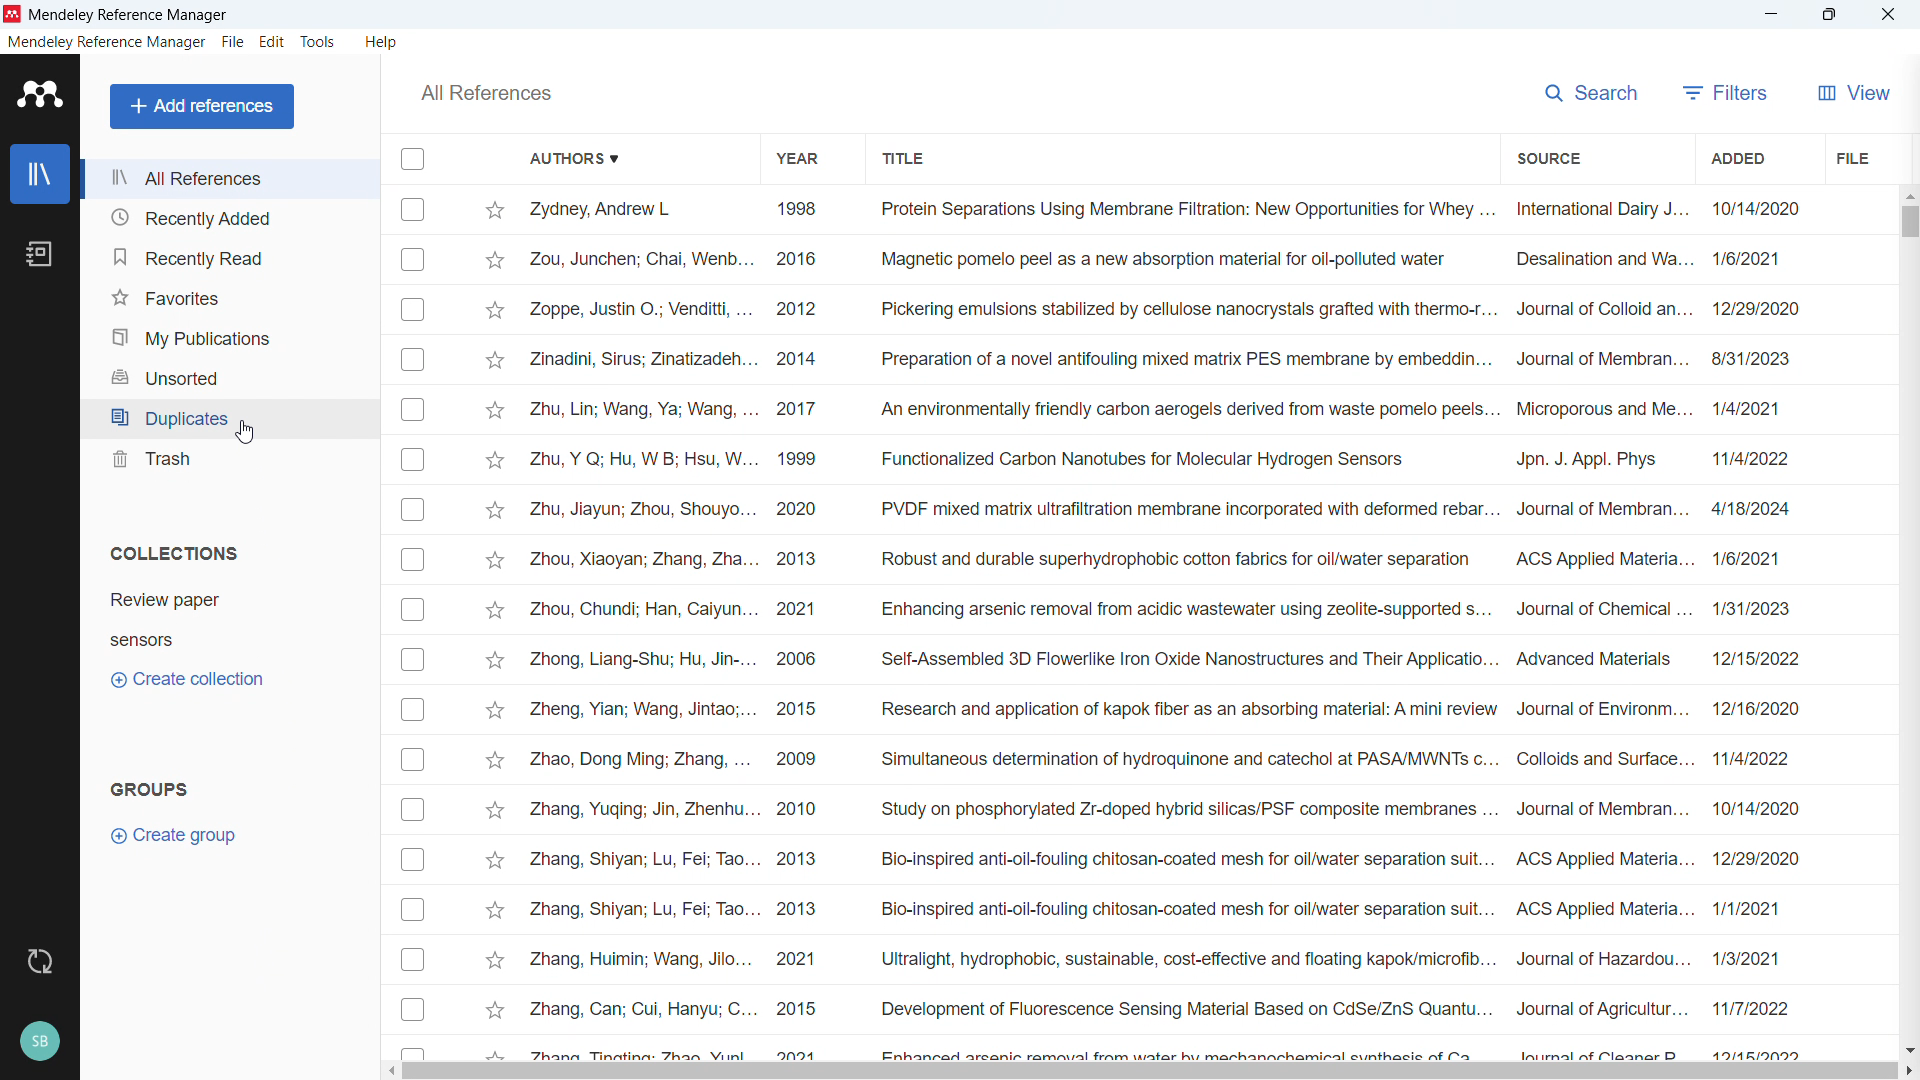 This screenshot has height=1080, width=1920. I want to click on Scroll right , so click(1908, 1072).